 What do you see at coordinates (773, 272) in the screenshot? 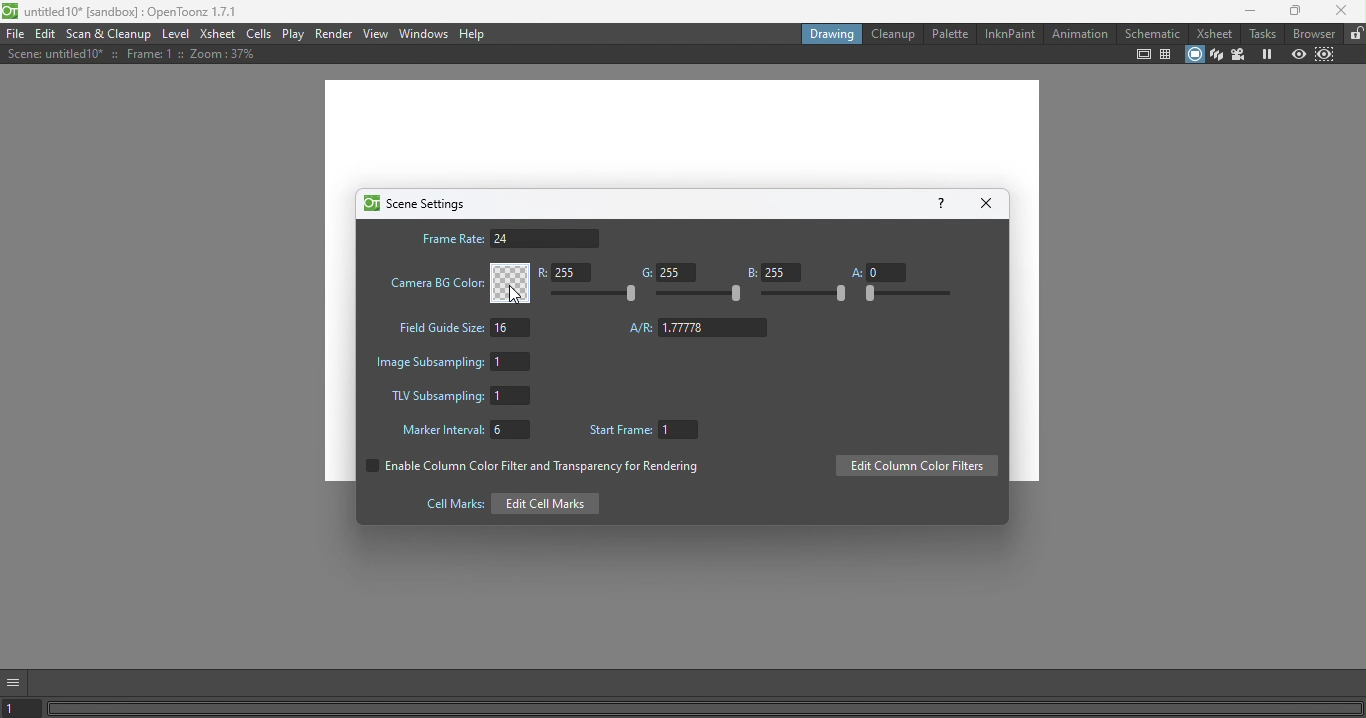
I see `B` at bounding box center [773, 272].